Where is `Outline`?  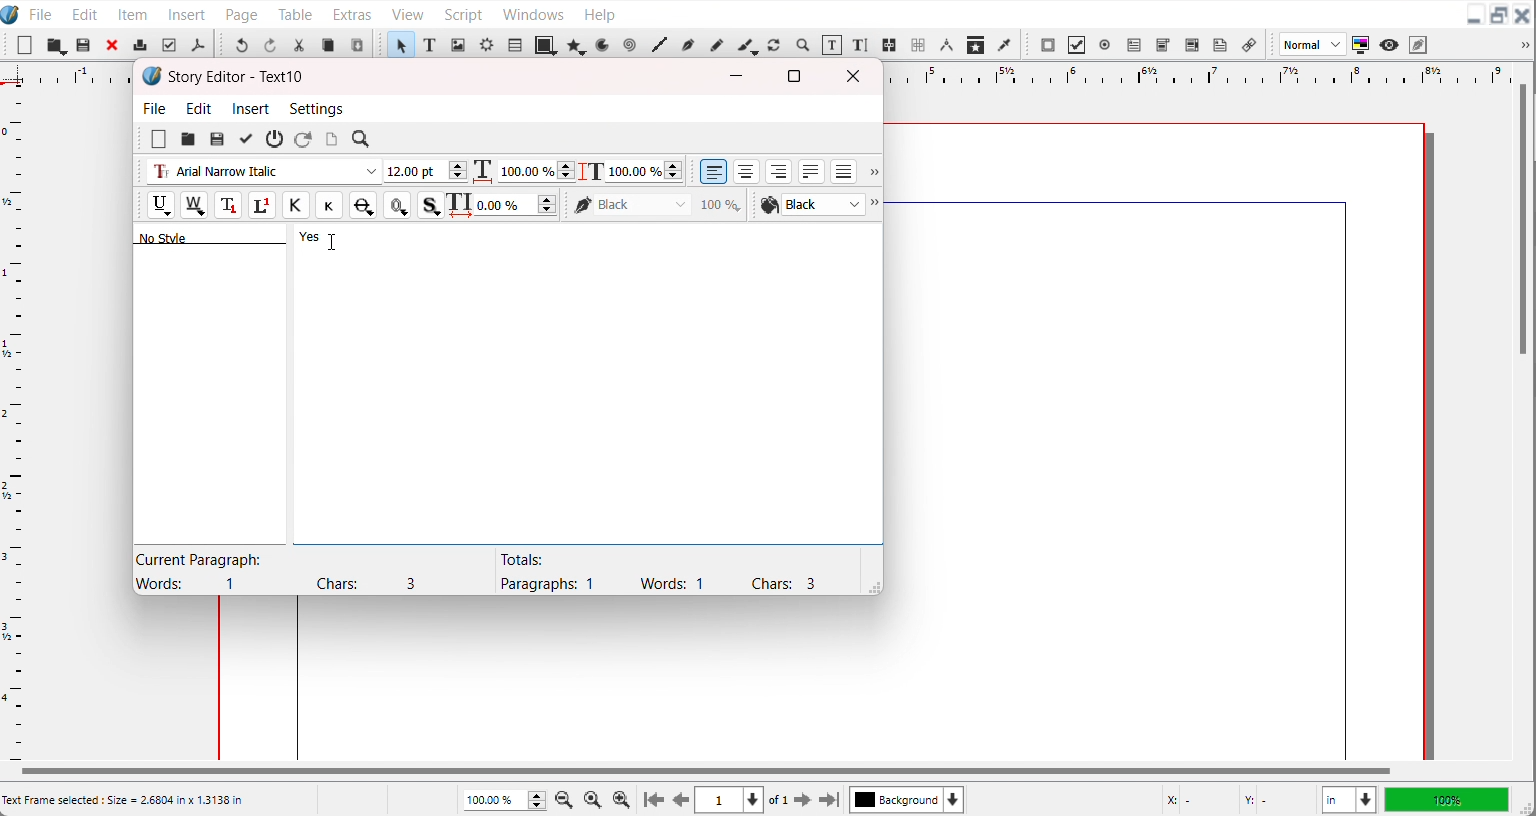 Outline is located at coordinates (397, 205).